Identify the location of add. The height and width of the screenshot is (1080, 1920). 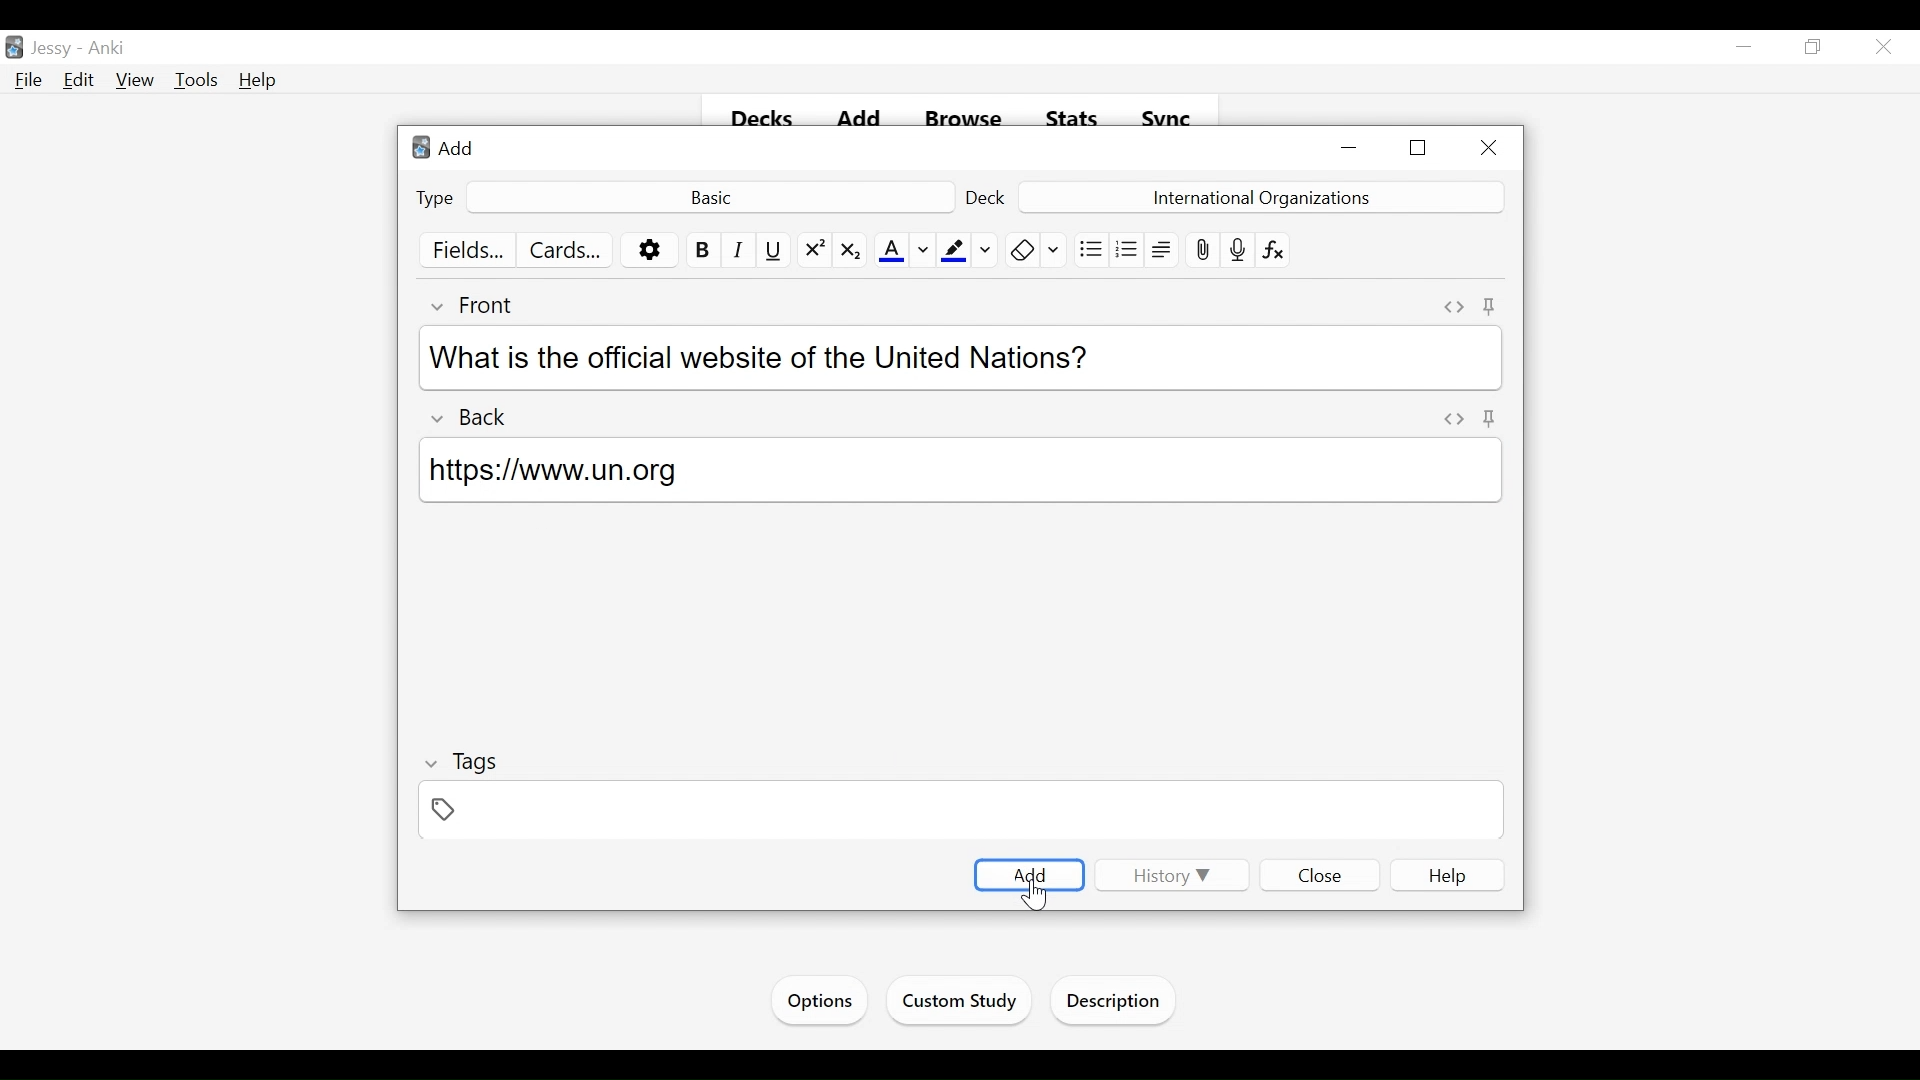
(850, 110).